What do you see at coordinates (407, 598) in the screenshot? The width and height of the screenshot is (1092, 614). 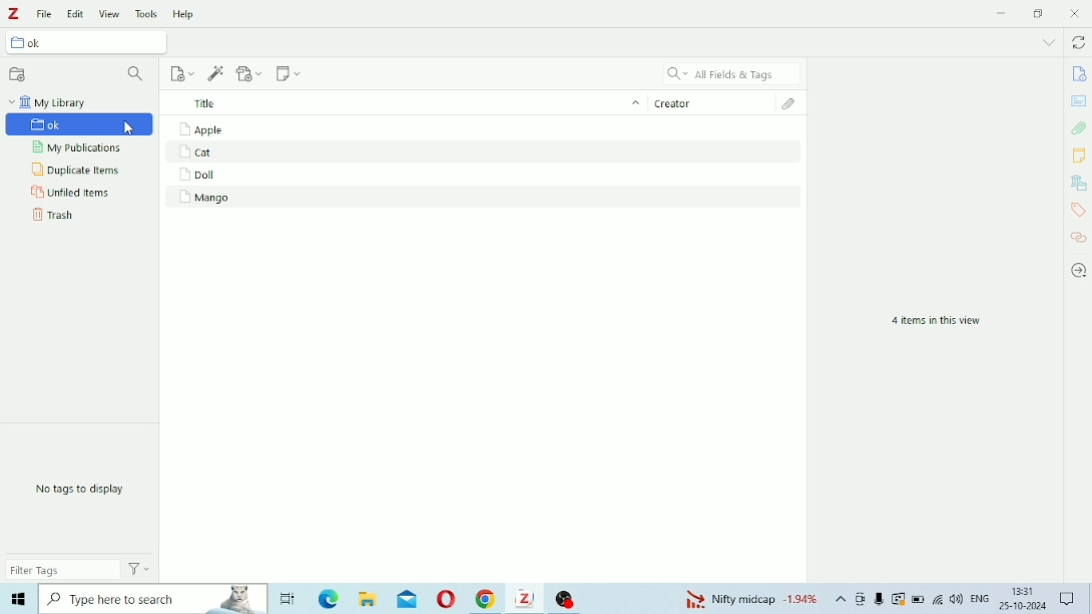 I see `Mail` at bounding box center [407, 598].